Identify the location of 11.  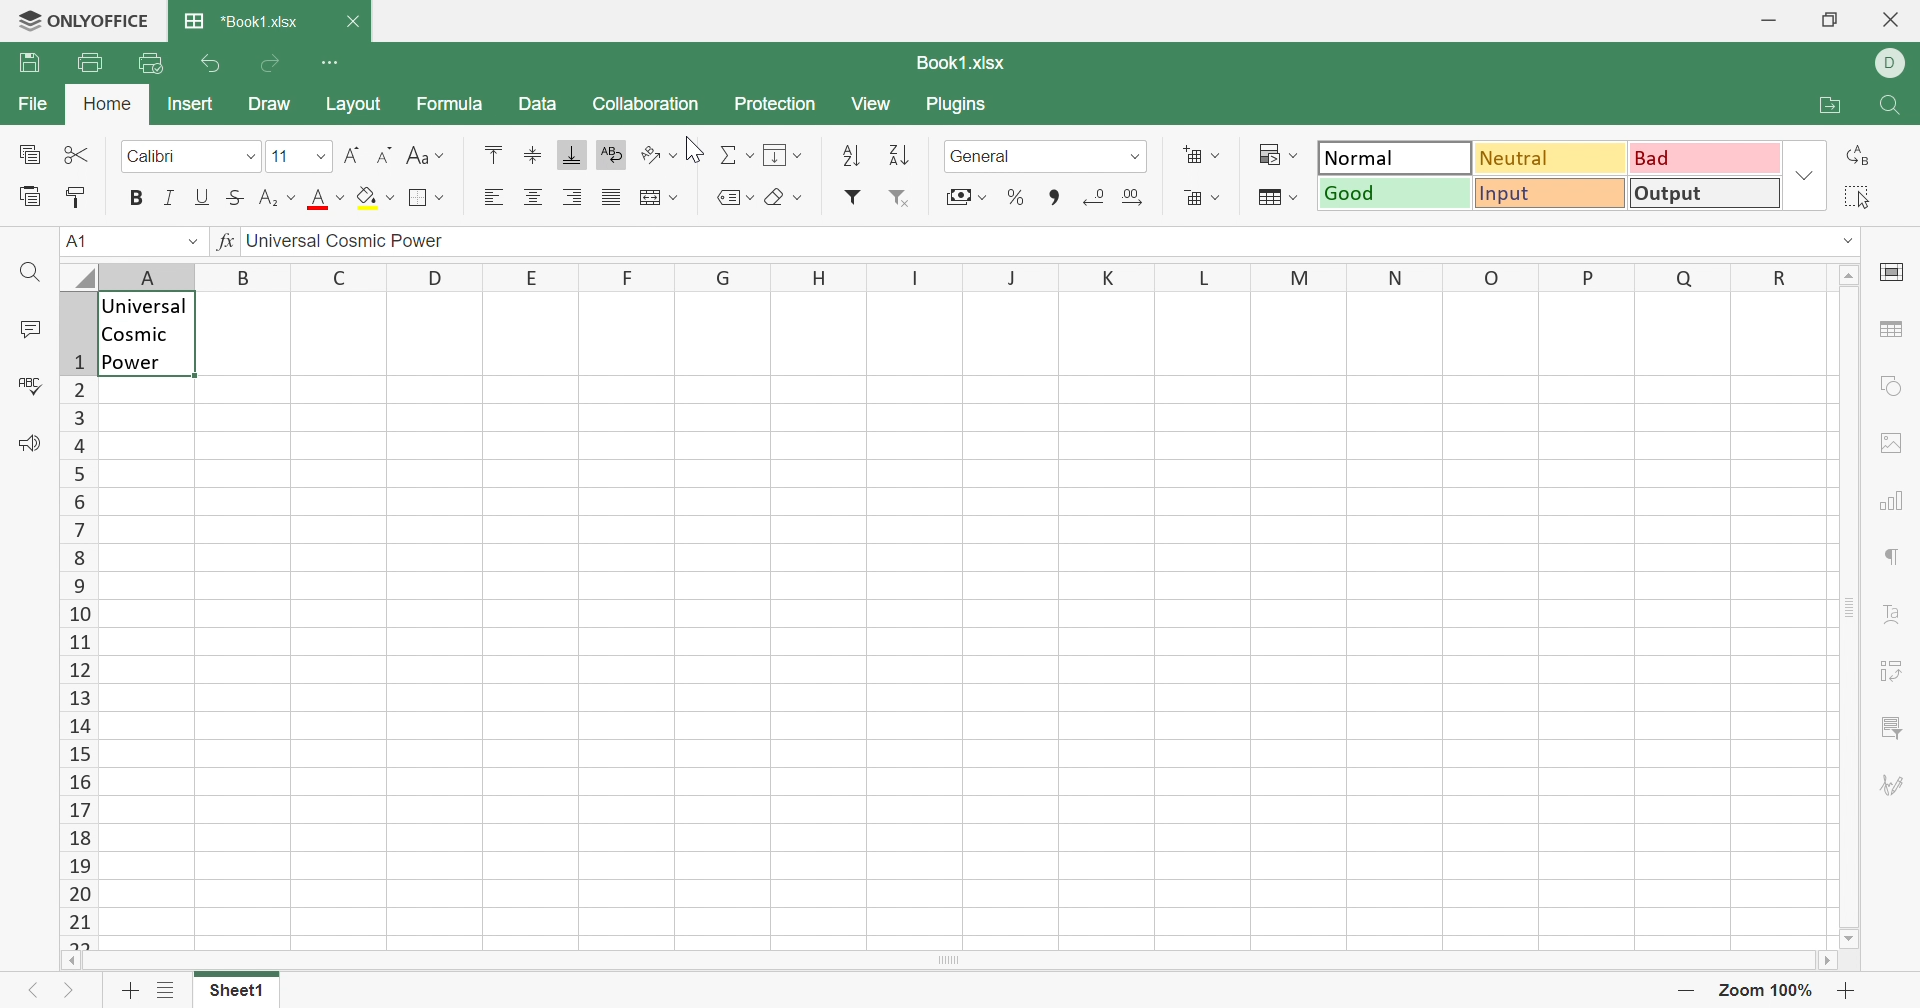
(286, 158).